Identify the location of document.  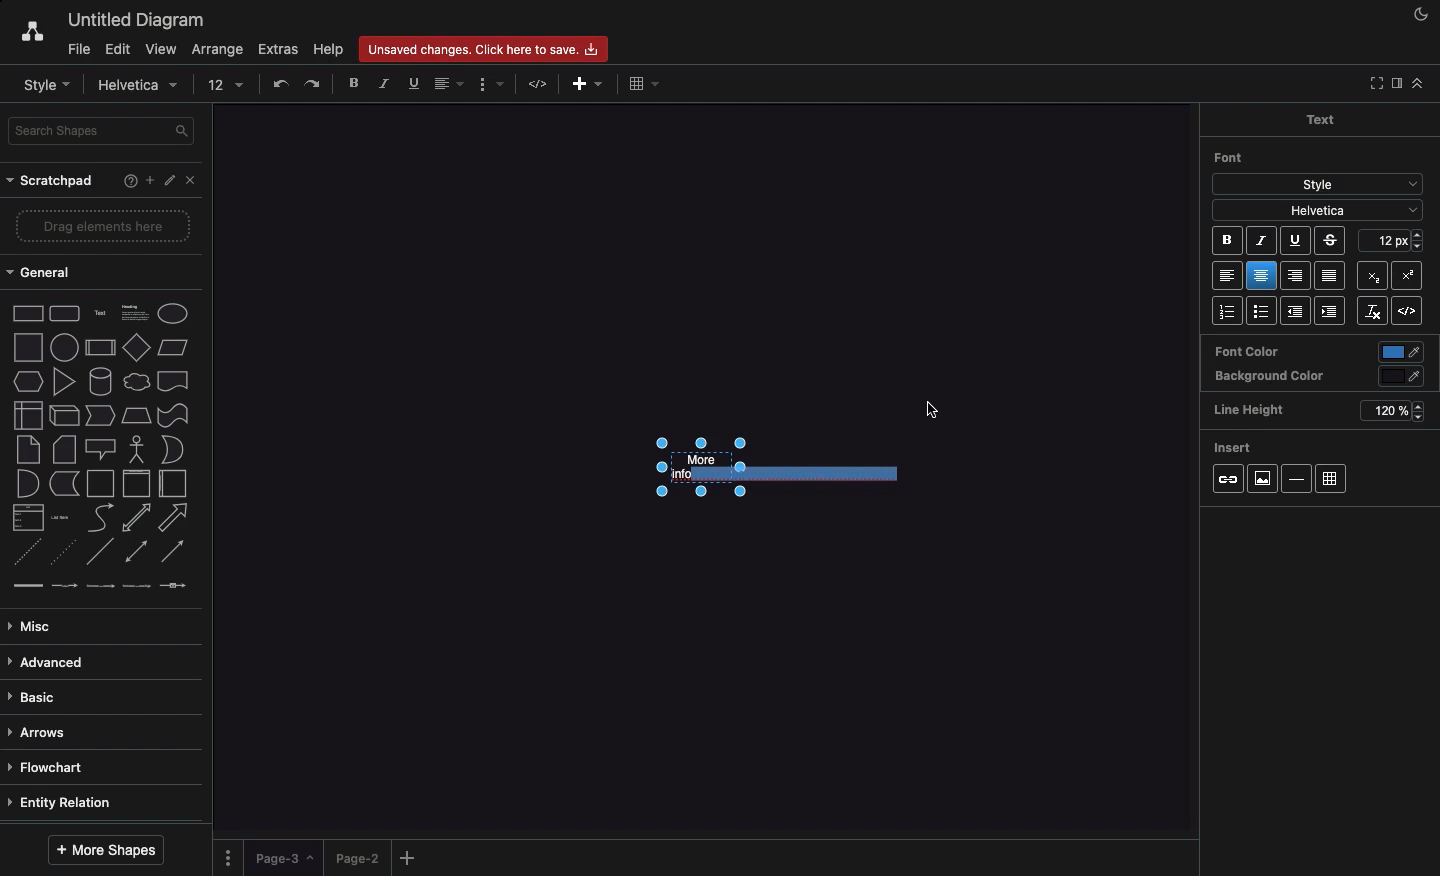
(174, 381).